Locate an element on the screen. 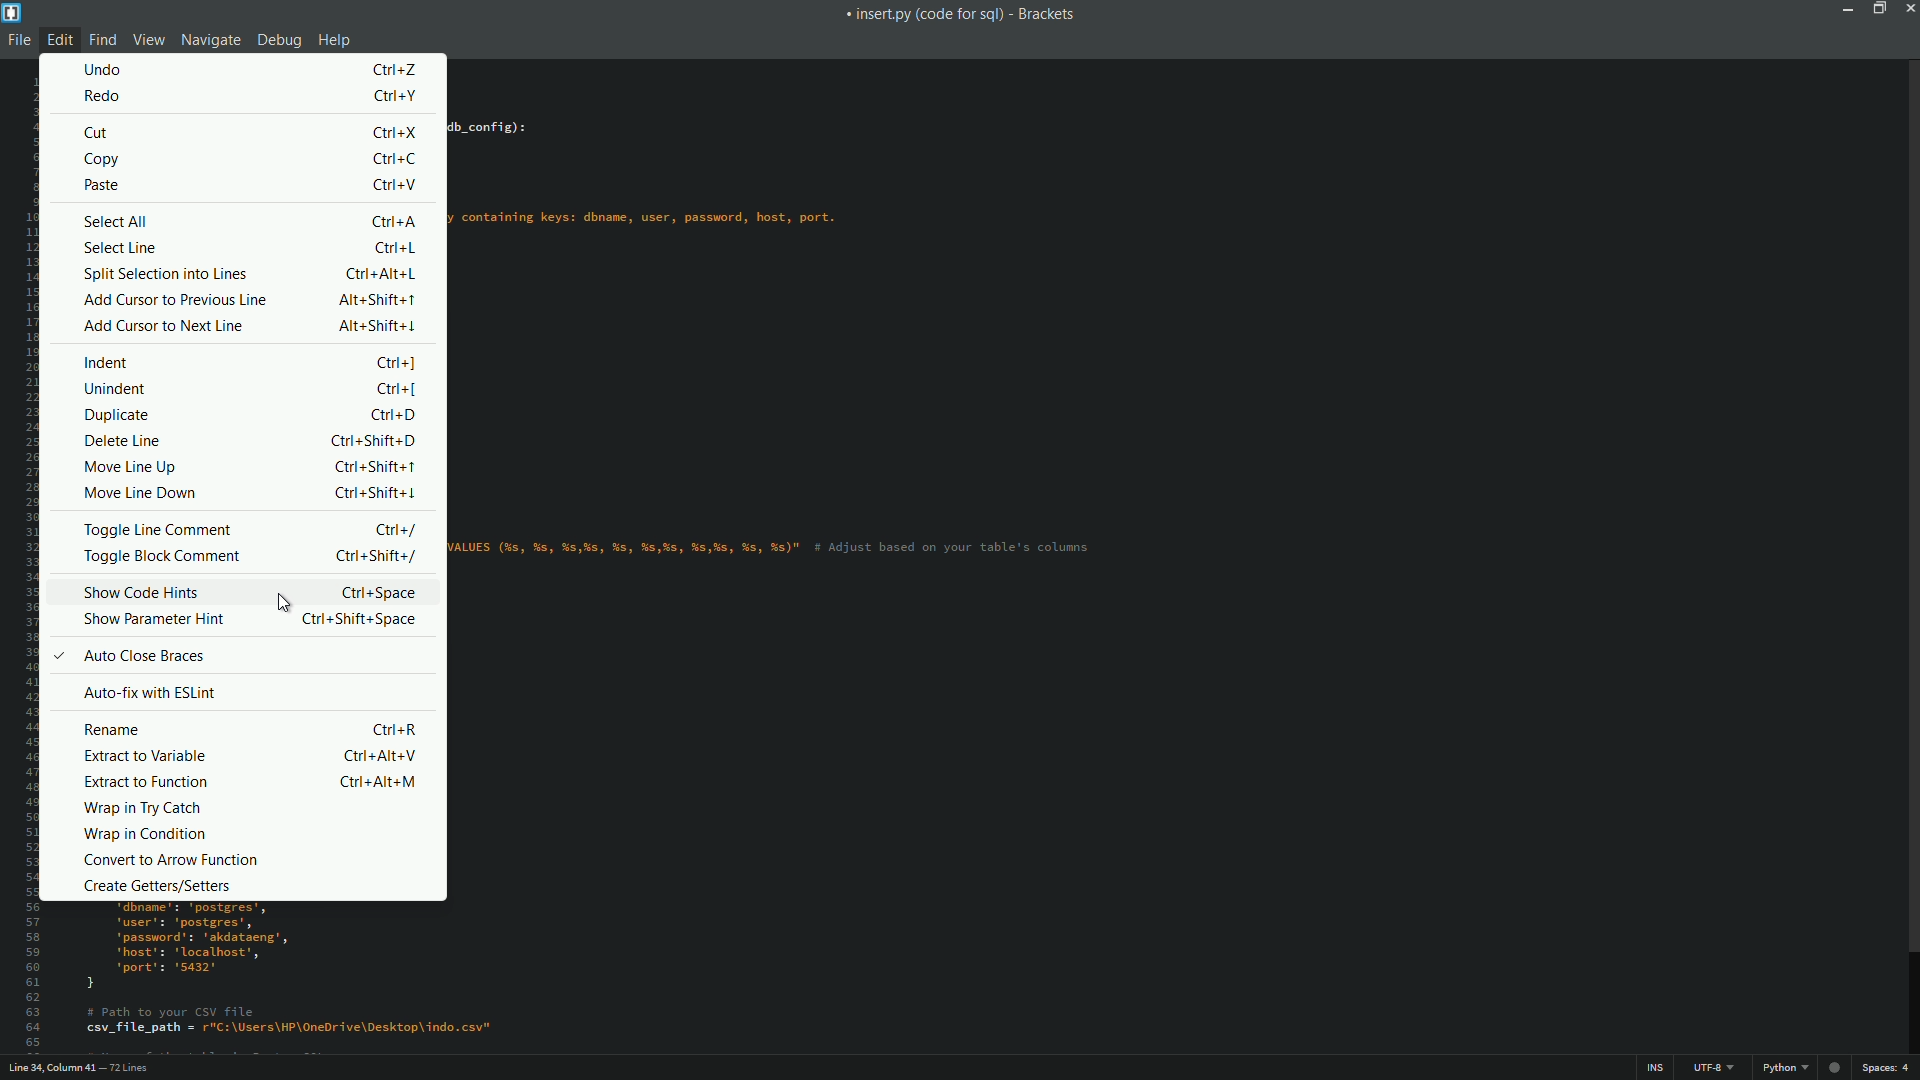 Image resolution: width=1920 pixels, height=1080 pixels. unindent is located at coordinates (116, 391).